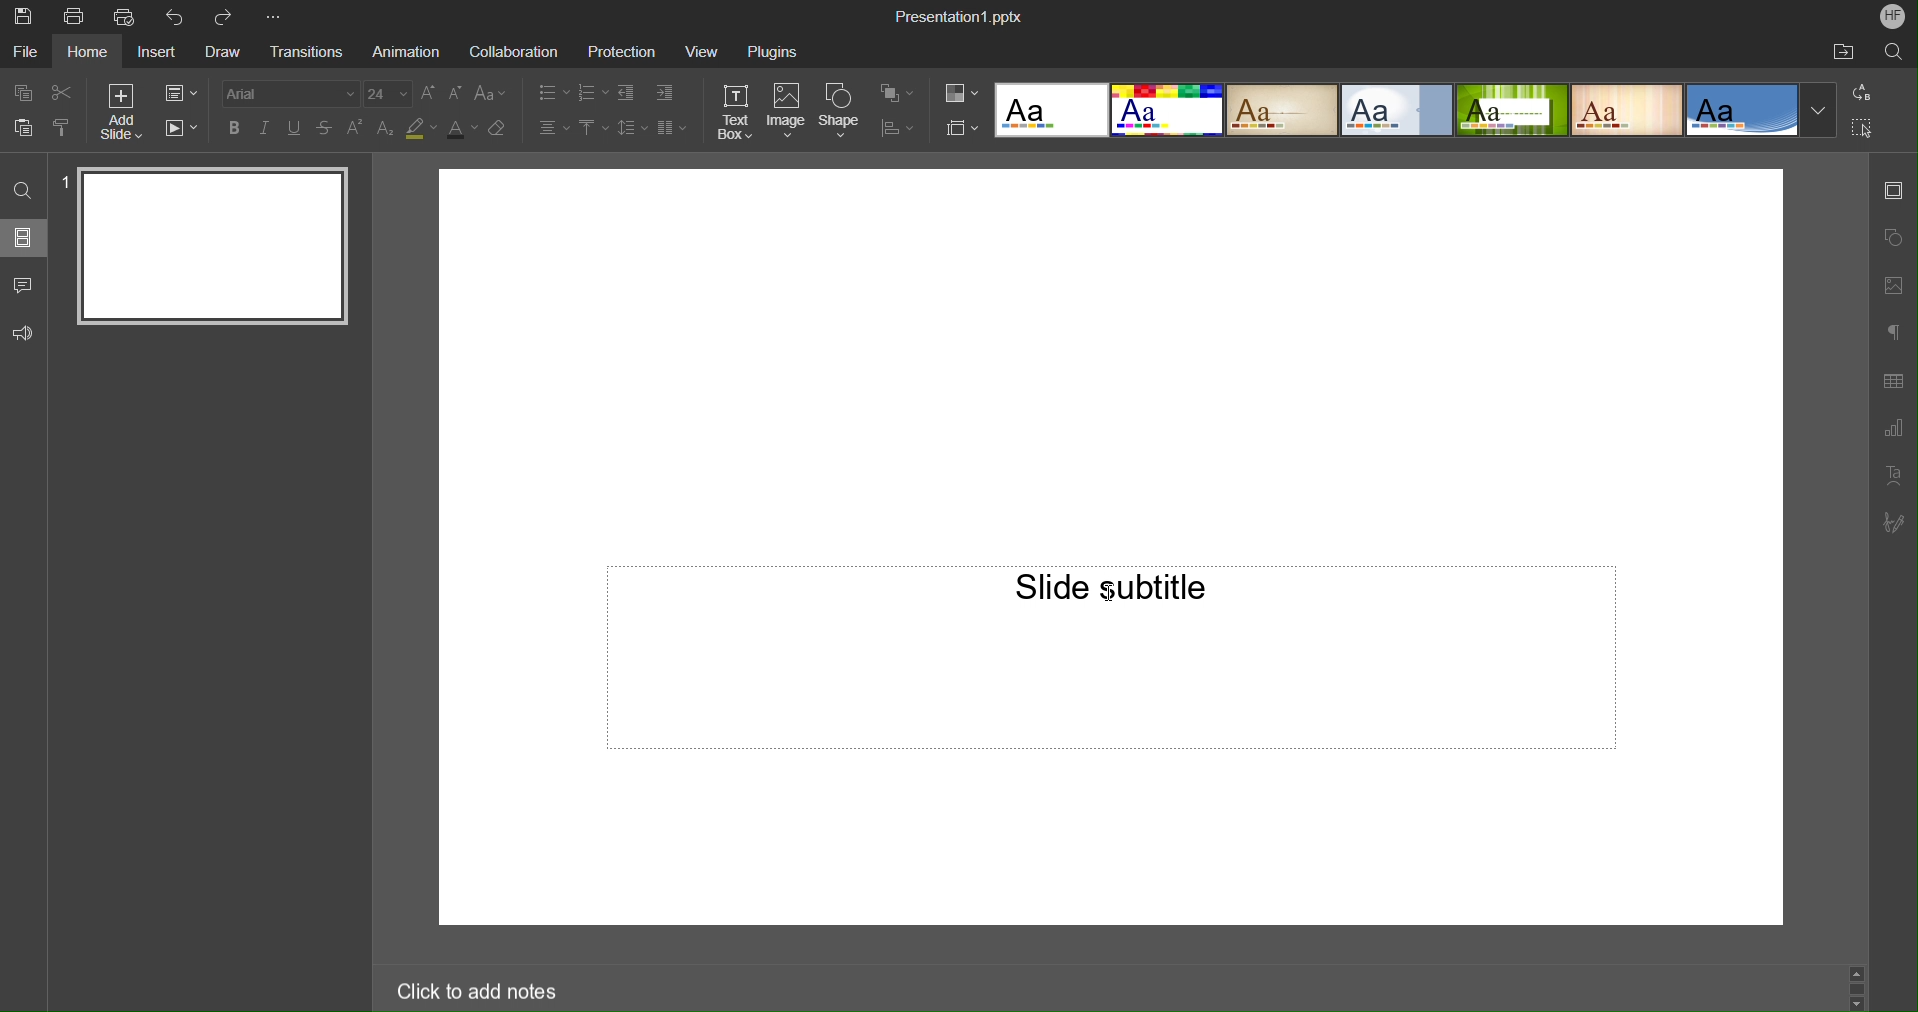  Describe the element at coordinates (1281, 111) in the screenshot. I see `template` at that location.